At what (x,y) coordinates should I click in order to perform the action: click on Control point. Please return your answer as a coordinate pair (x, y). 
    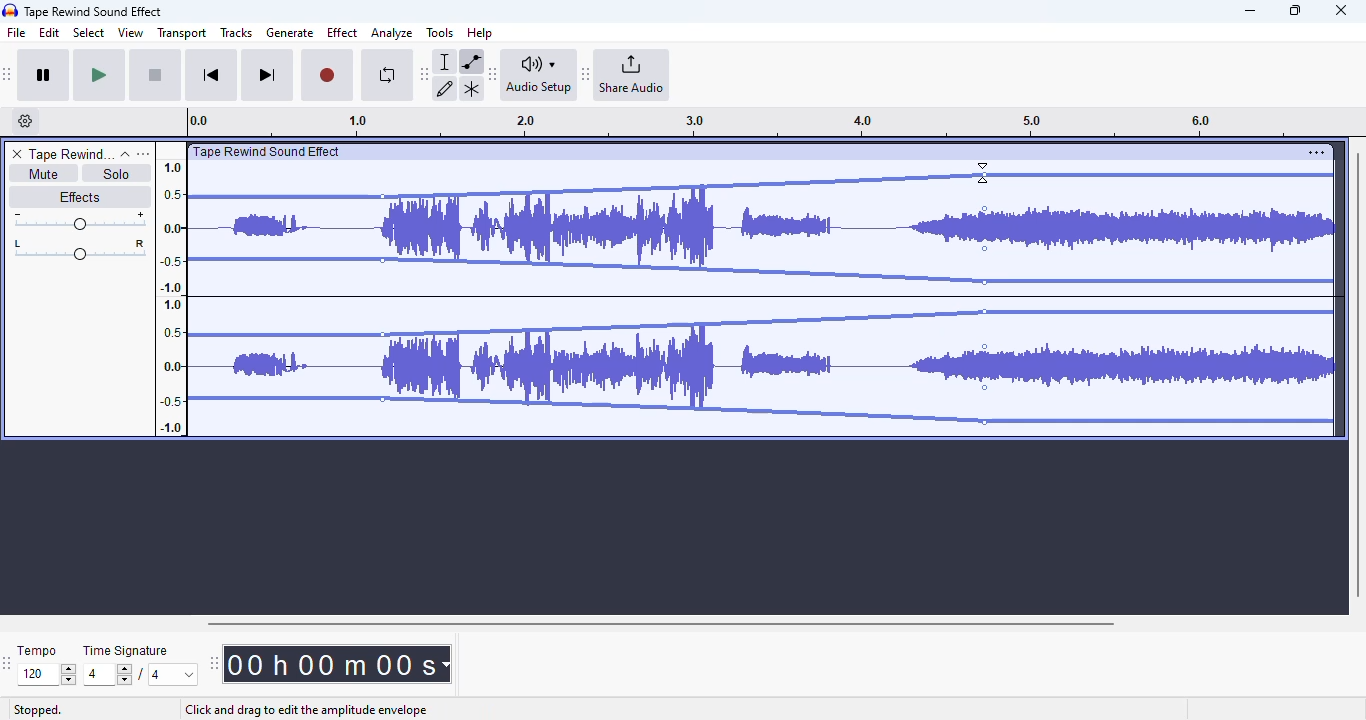
    Looking at the image, I should click on (985, 422).